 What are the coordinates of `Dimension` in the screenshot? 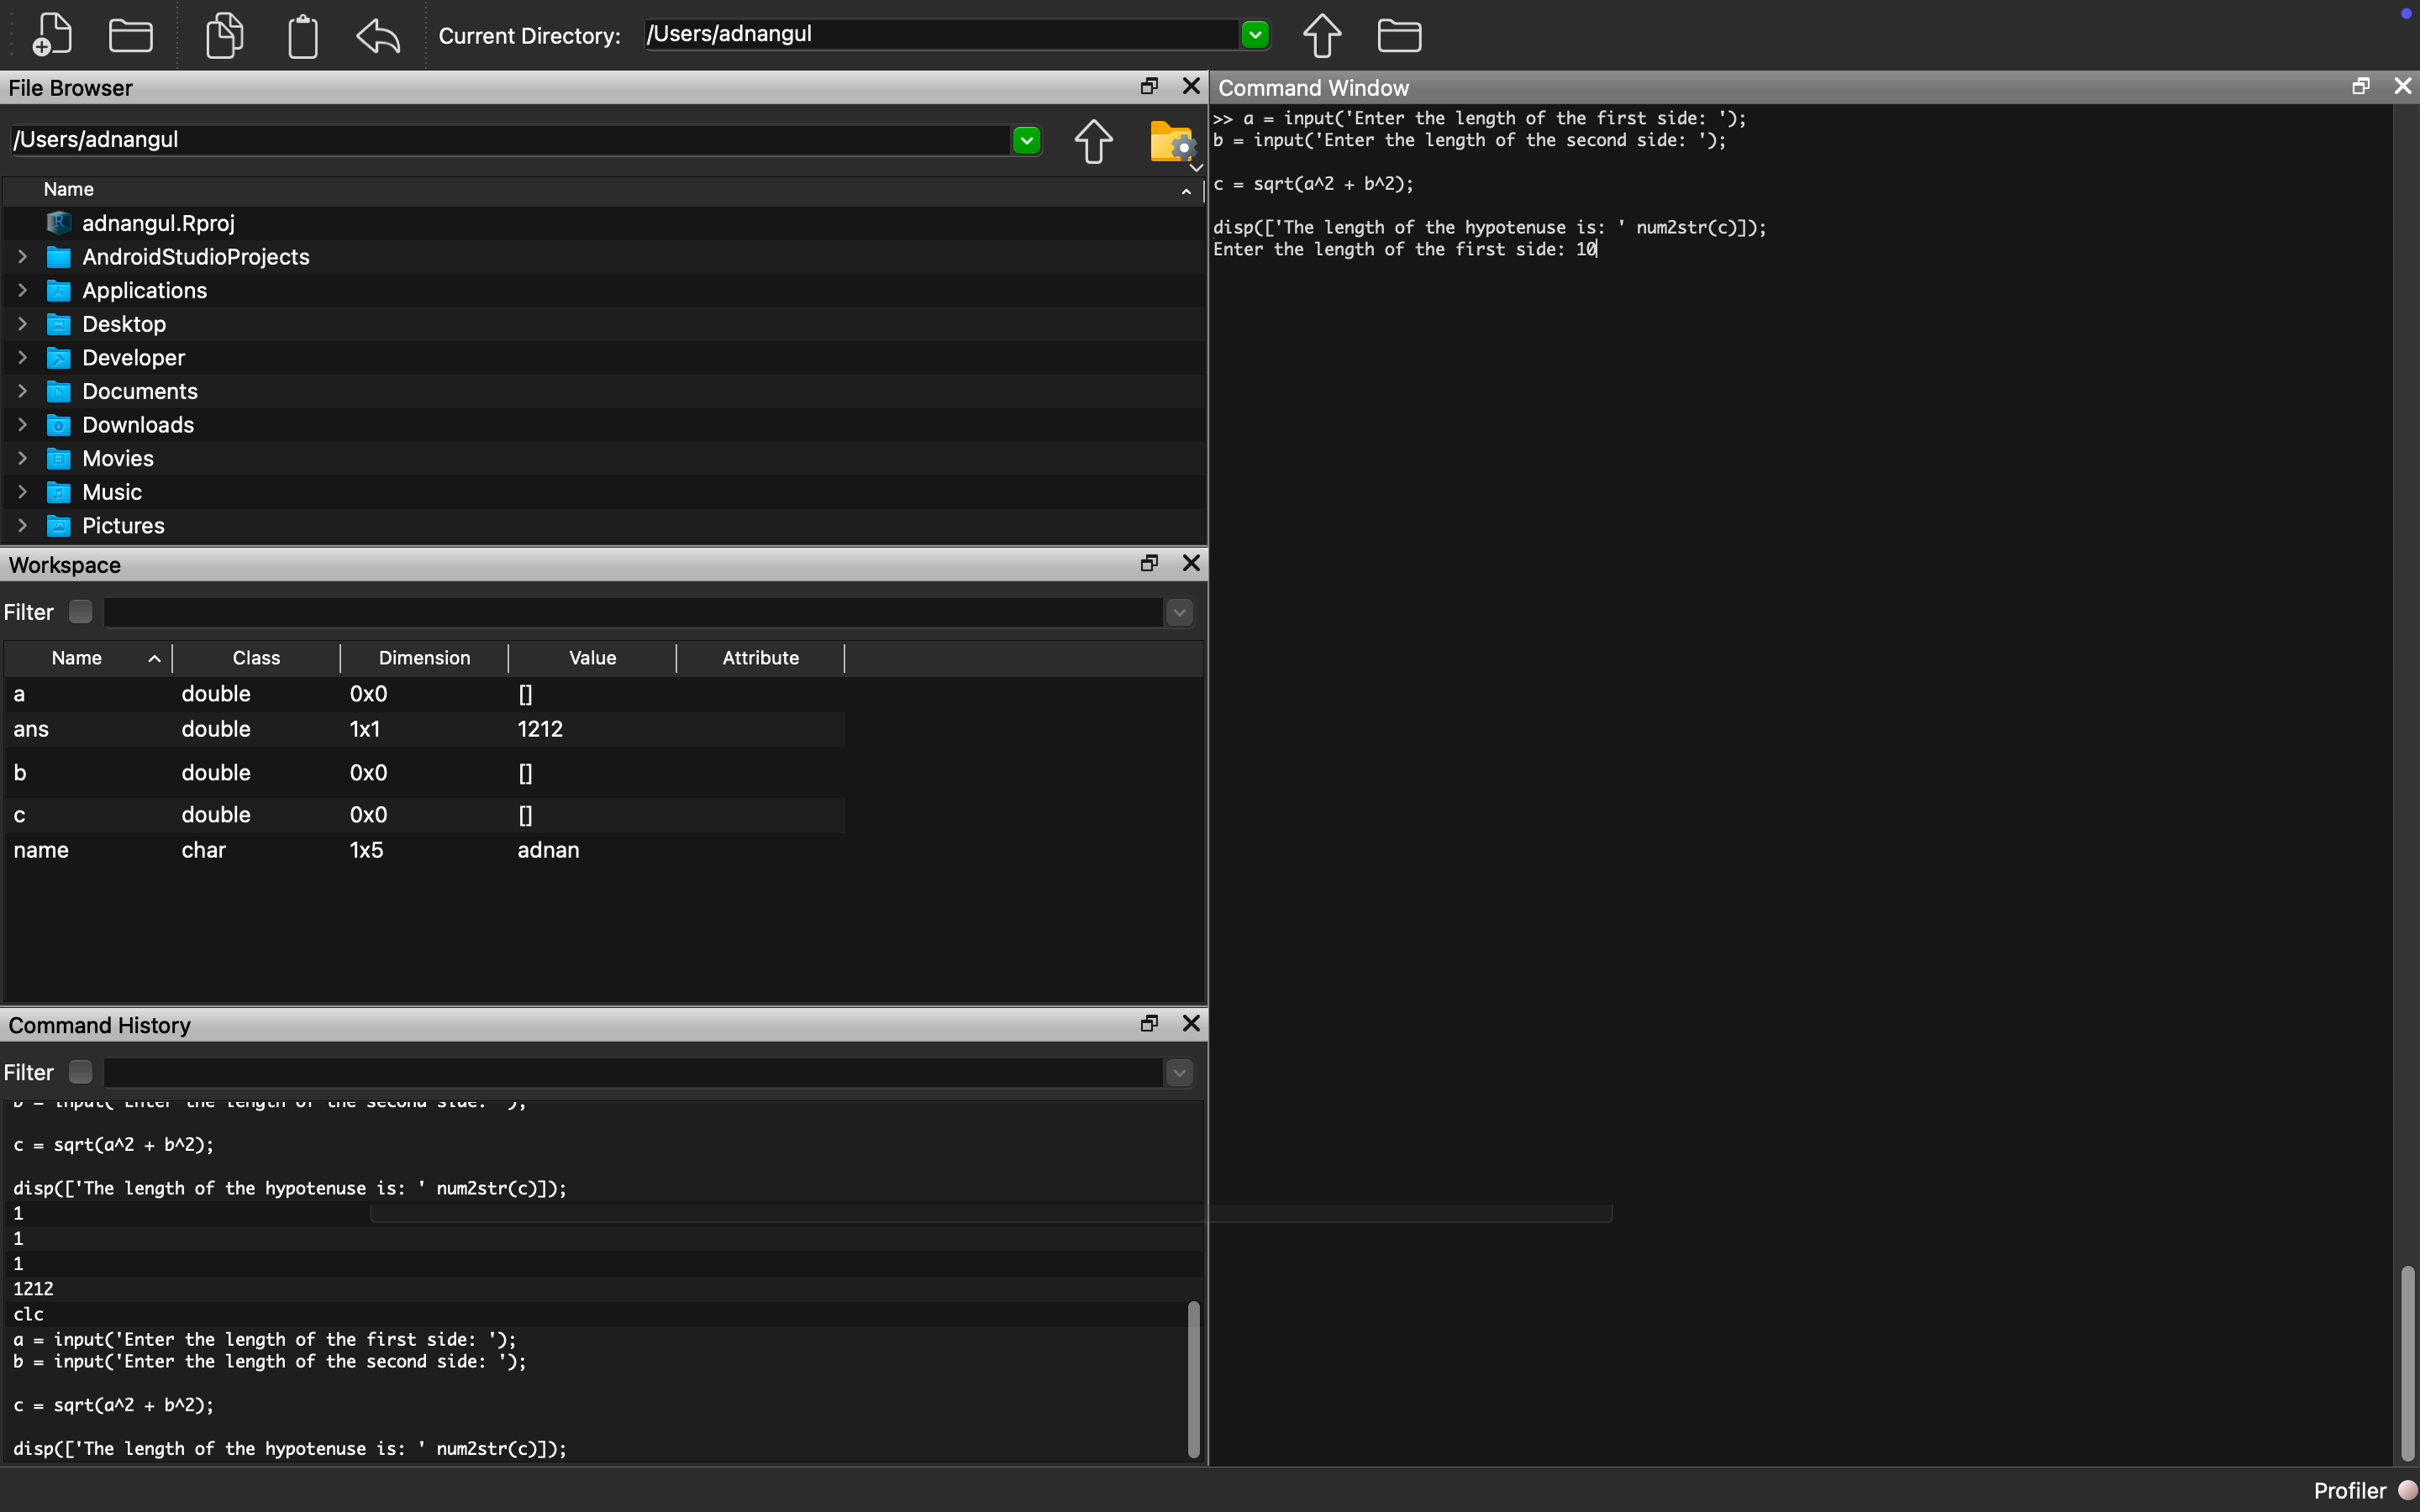 It's located at (431, 658).